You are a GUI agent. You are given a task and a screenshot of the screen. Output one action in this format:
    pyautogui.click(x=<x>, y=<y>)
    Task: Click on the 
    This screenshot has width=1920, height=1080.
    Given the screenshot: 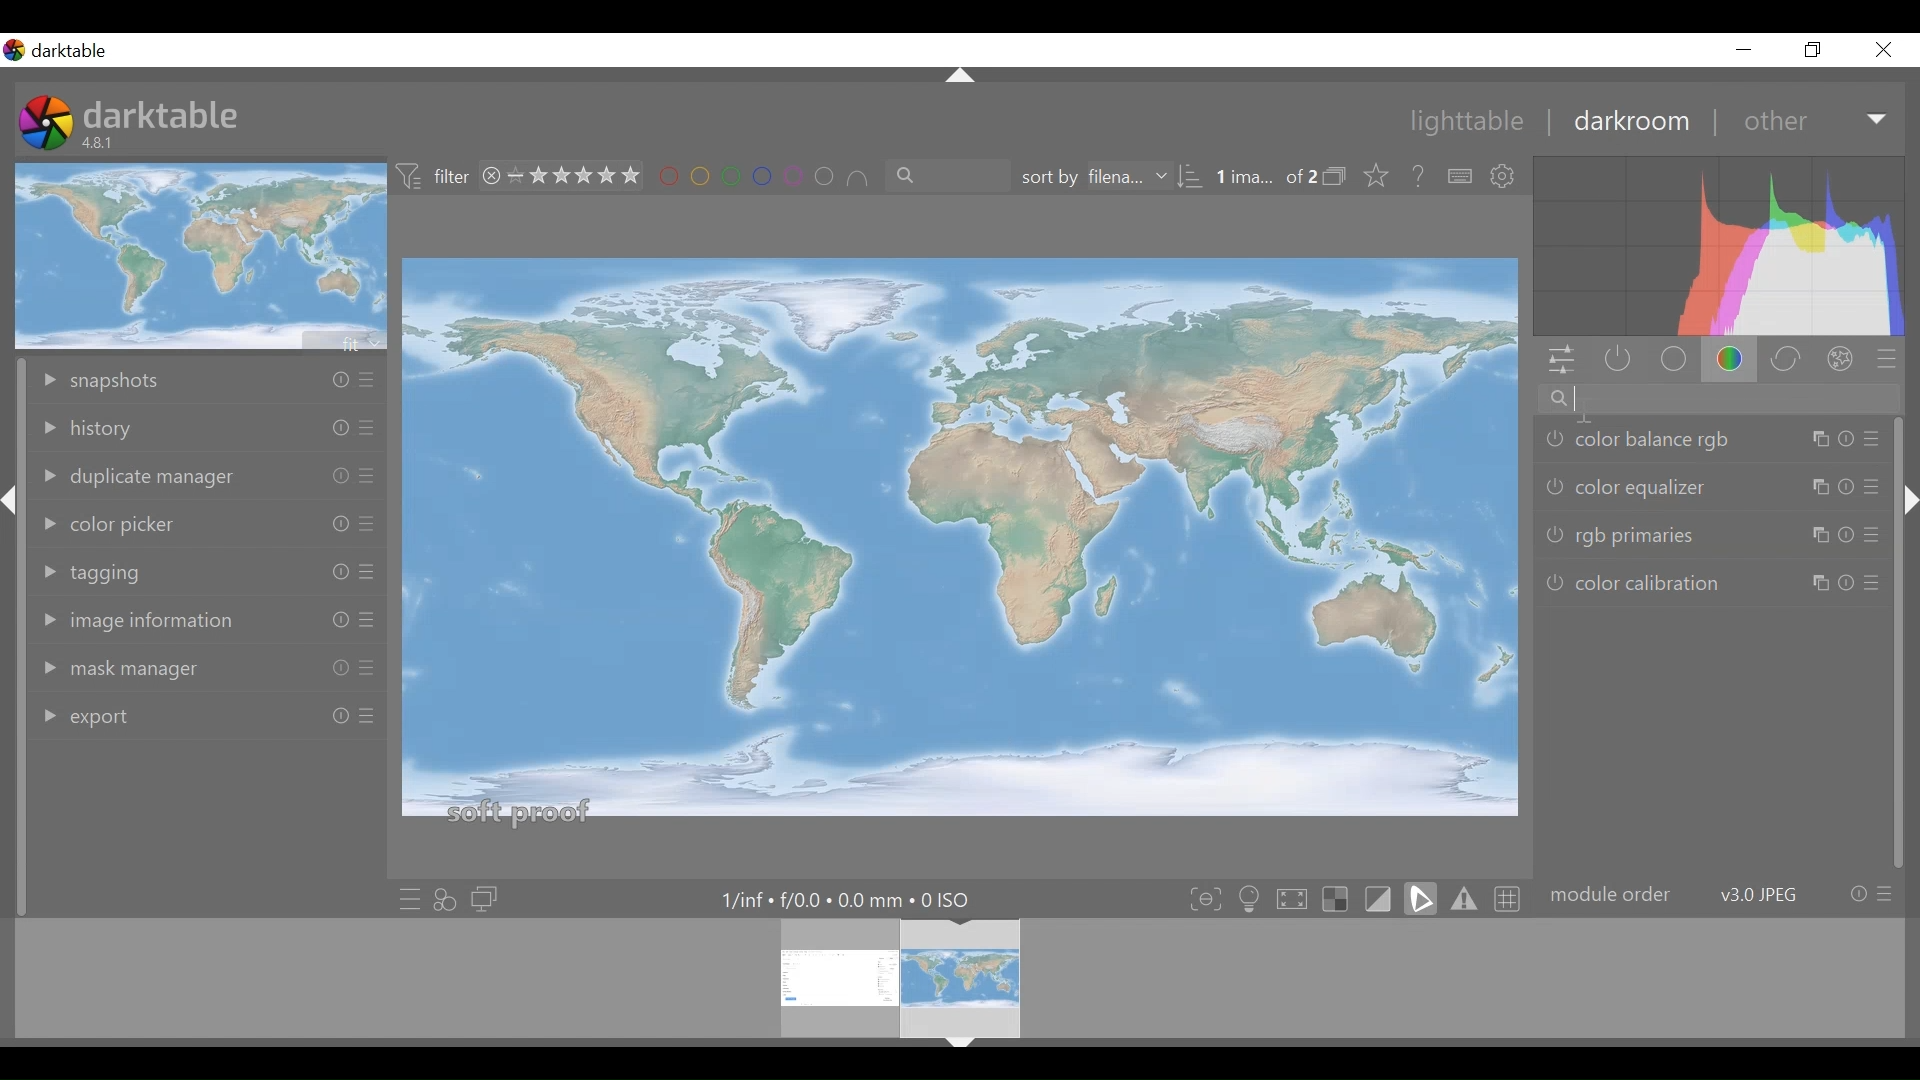 What is the action you would take?
    pyautogui.click(x=367, y=382)
    